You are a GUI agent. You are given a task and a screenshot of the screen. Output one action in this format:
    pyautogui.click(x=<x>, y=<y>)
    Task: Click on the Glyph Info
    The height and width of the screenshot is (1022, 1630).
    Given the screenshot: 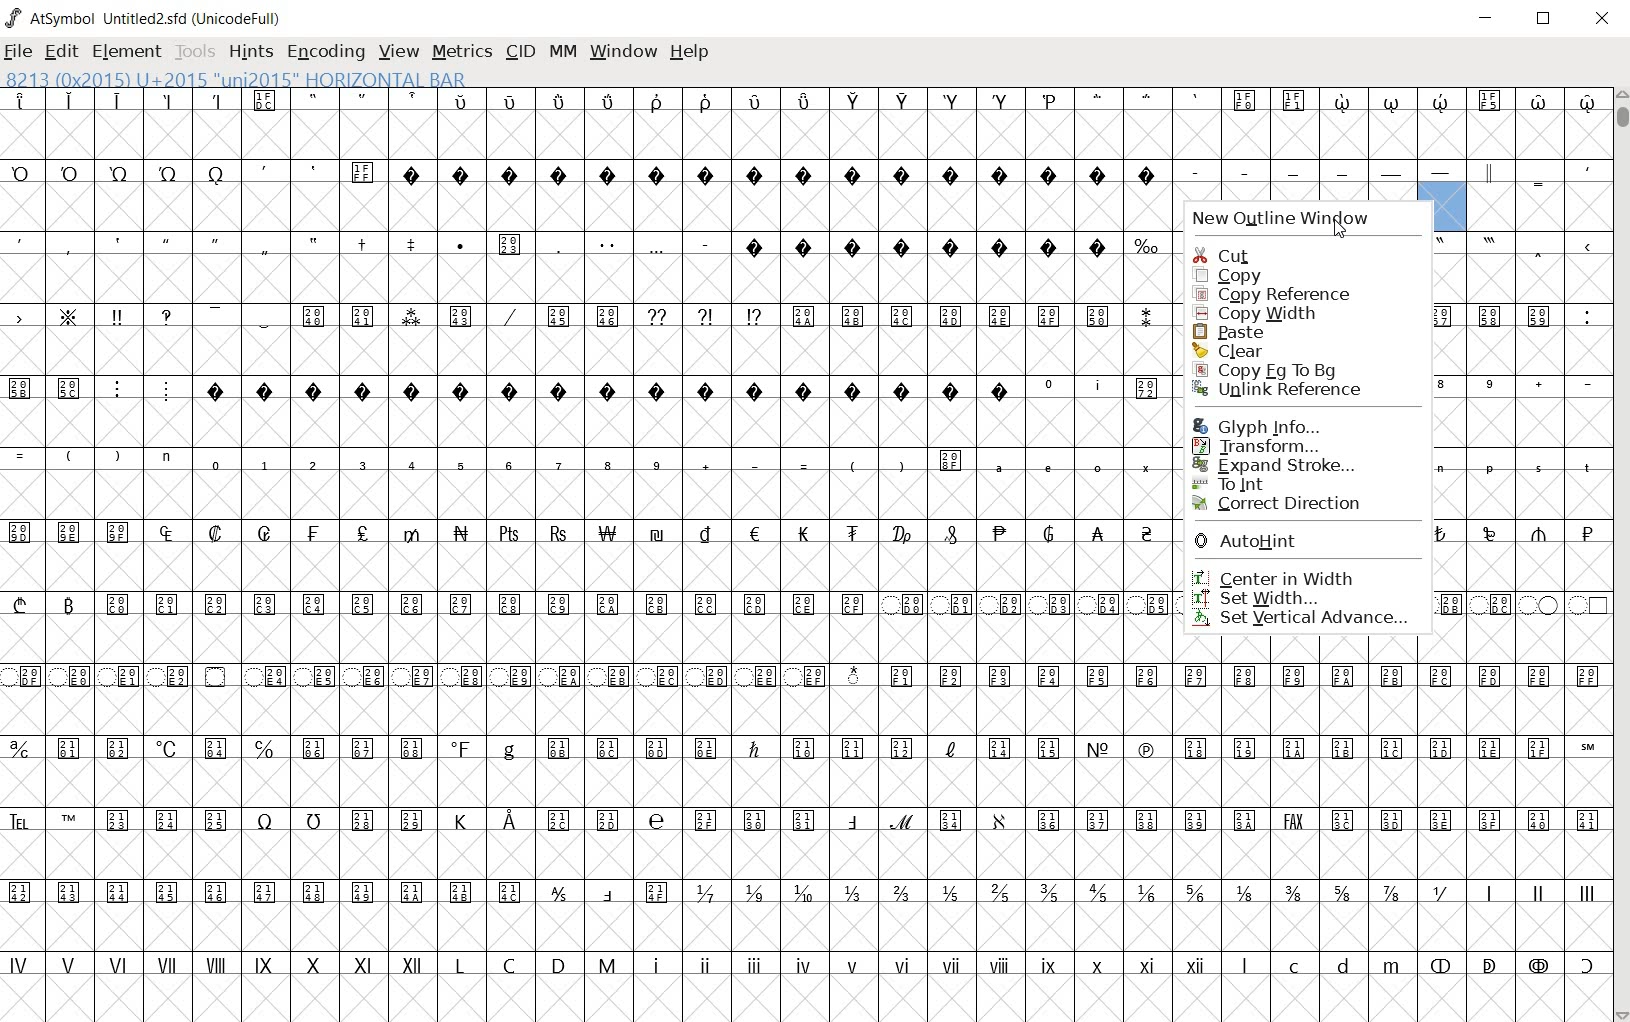 What is the action you would take?
    pyautogui.click(x=1269, y=426)
    